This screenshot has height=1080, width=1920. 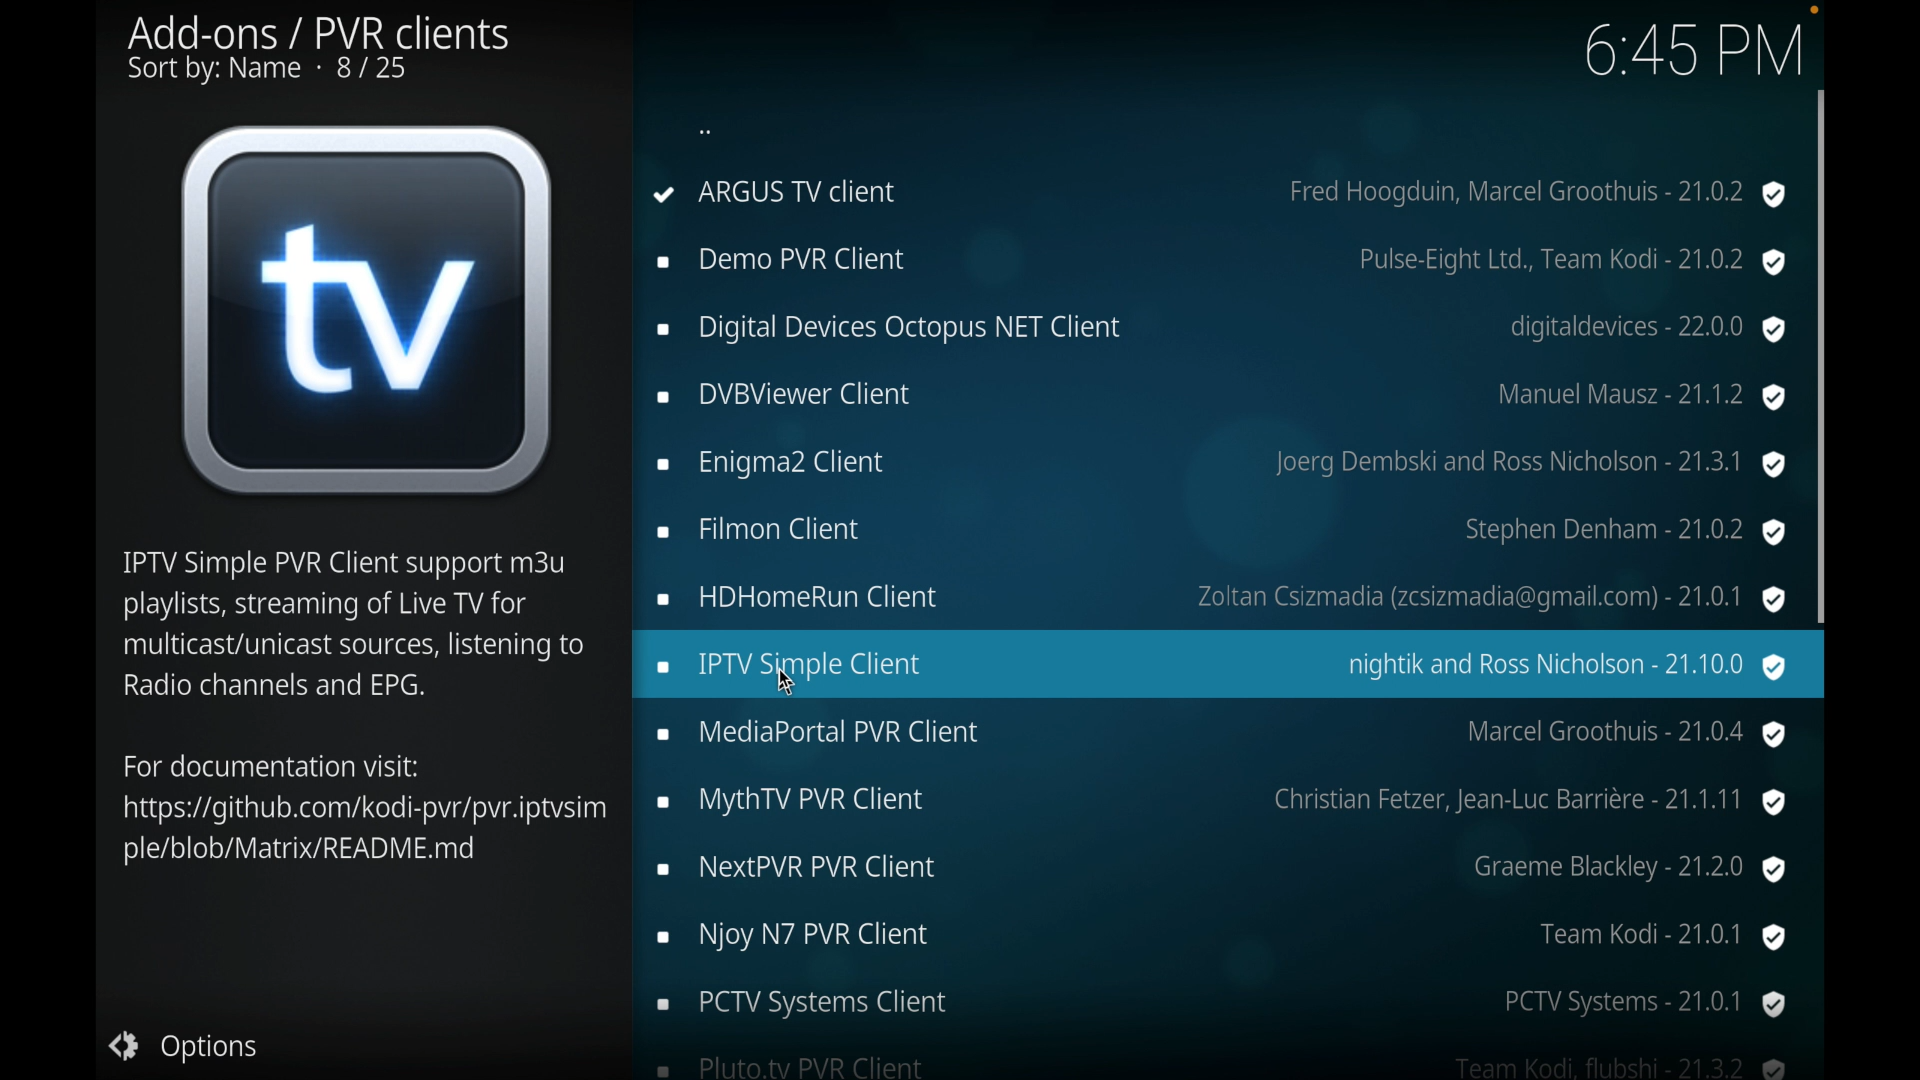 What do you see at coordinates (1223, 667) in the screenshot?
I see `iptv client` at bounding box center [1223, 667].